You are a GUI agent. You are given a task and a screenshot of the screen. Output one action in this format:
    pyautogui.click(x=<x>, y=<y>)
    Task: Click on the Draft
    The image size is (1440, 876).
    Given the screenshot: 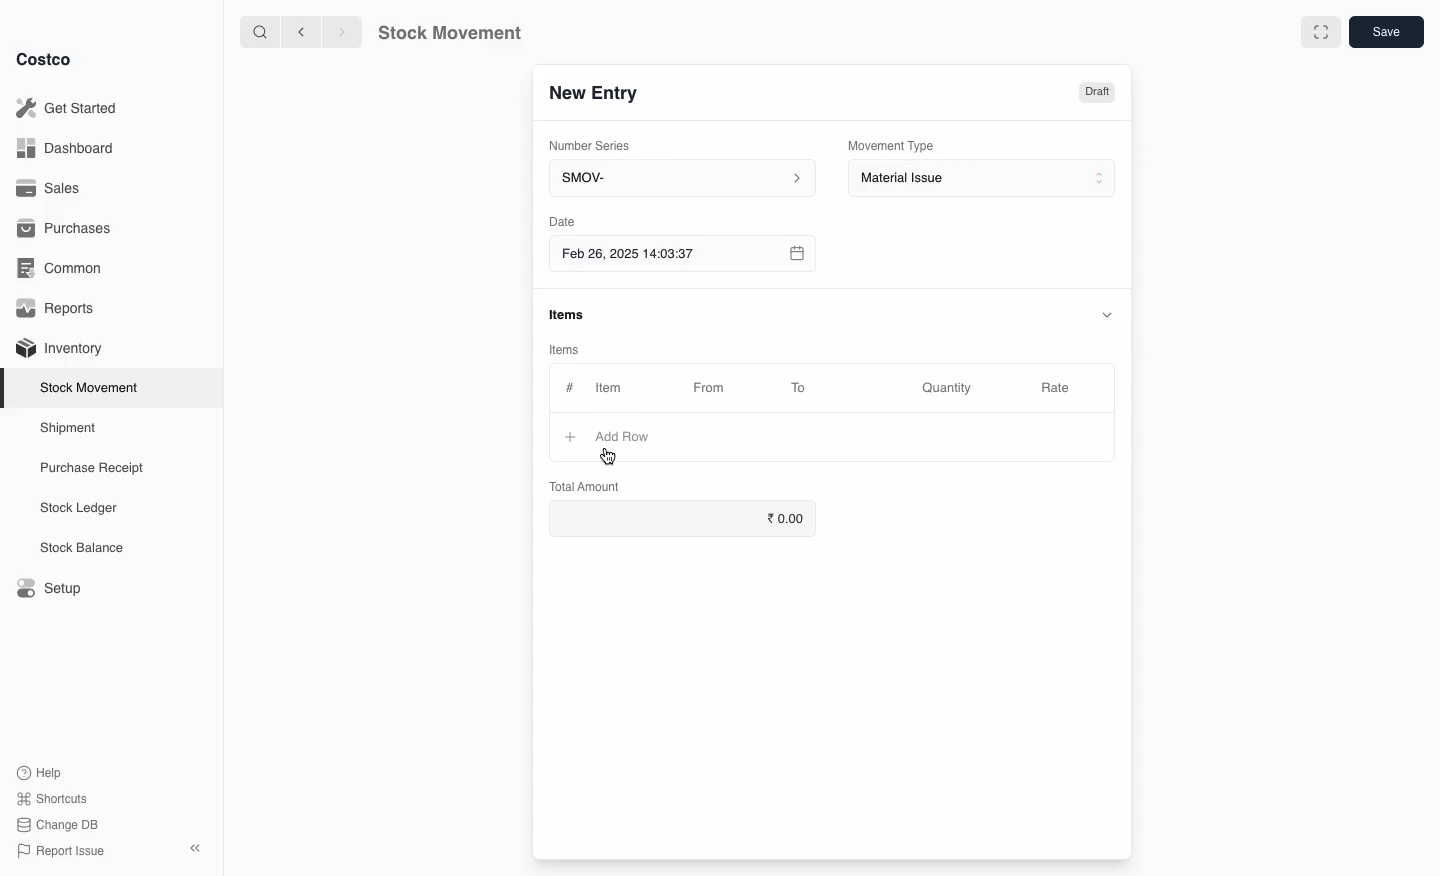 What is the action you would take?
    pyautogui.click(x=1096, y=94)
    